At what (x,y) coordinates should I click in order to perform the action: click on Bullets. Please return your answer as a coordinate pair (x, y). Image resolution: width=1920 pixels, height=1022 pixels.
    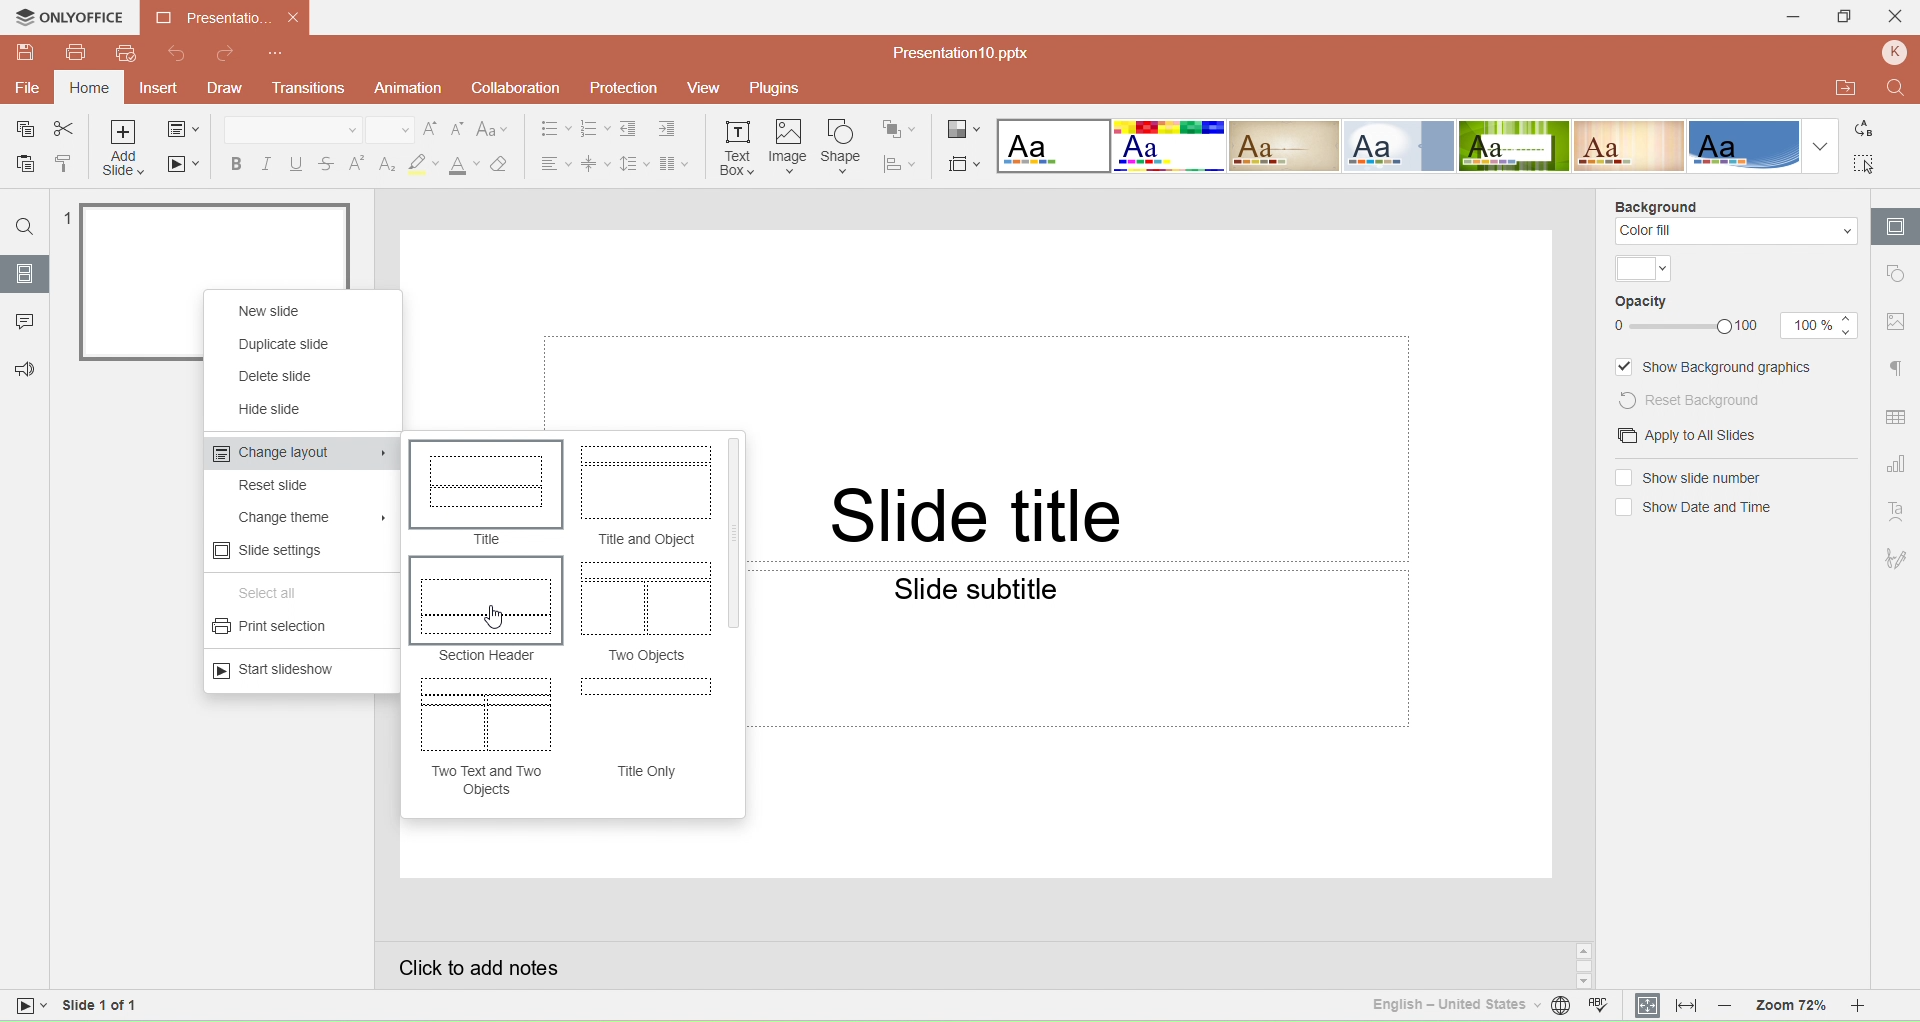
    Looking at the image, I should click on (548, 129).